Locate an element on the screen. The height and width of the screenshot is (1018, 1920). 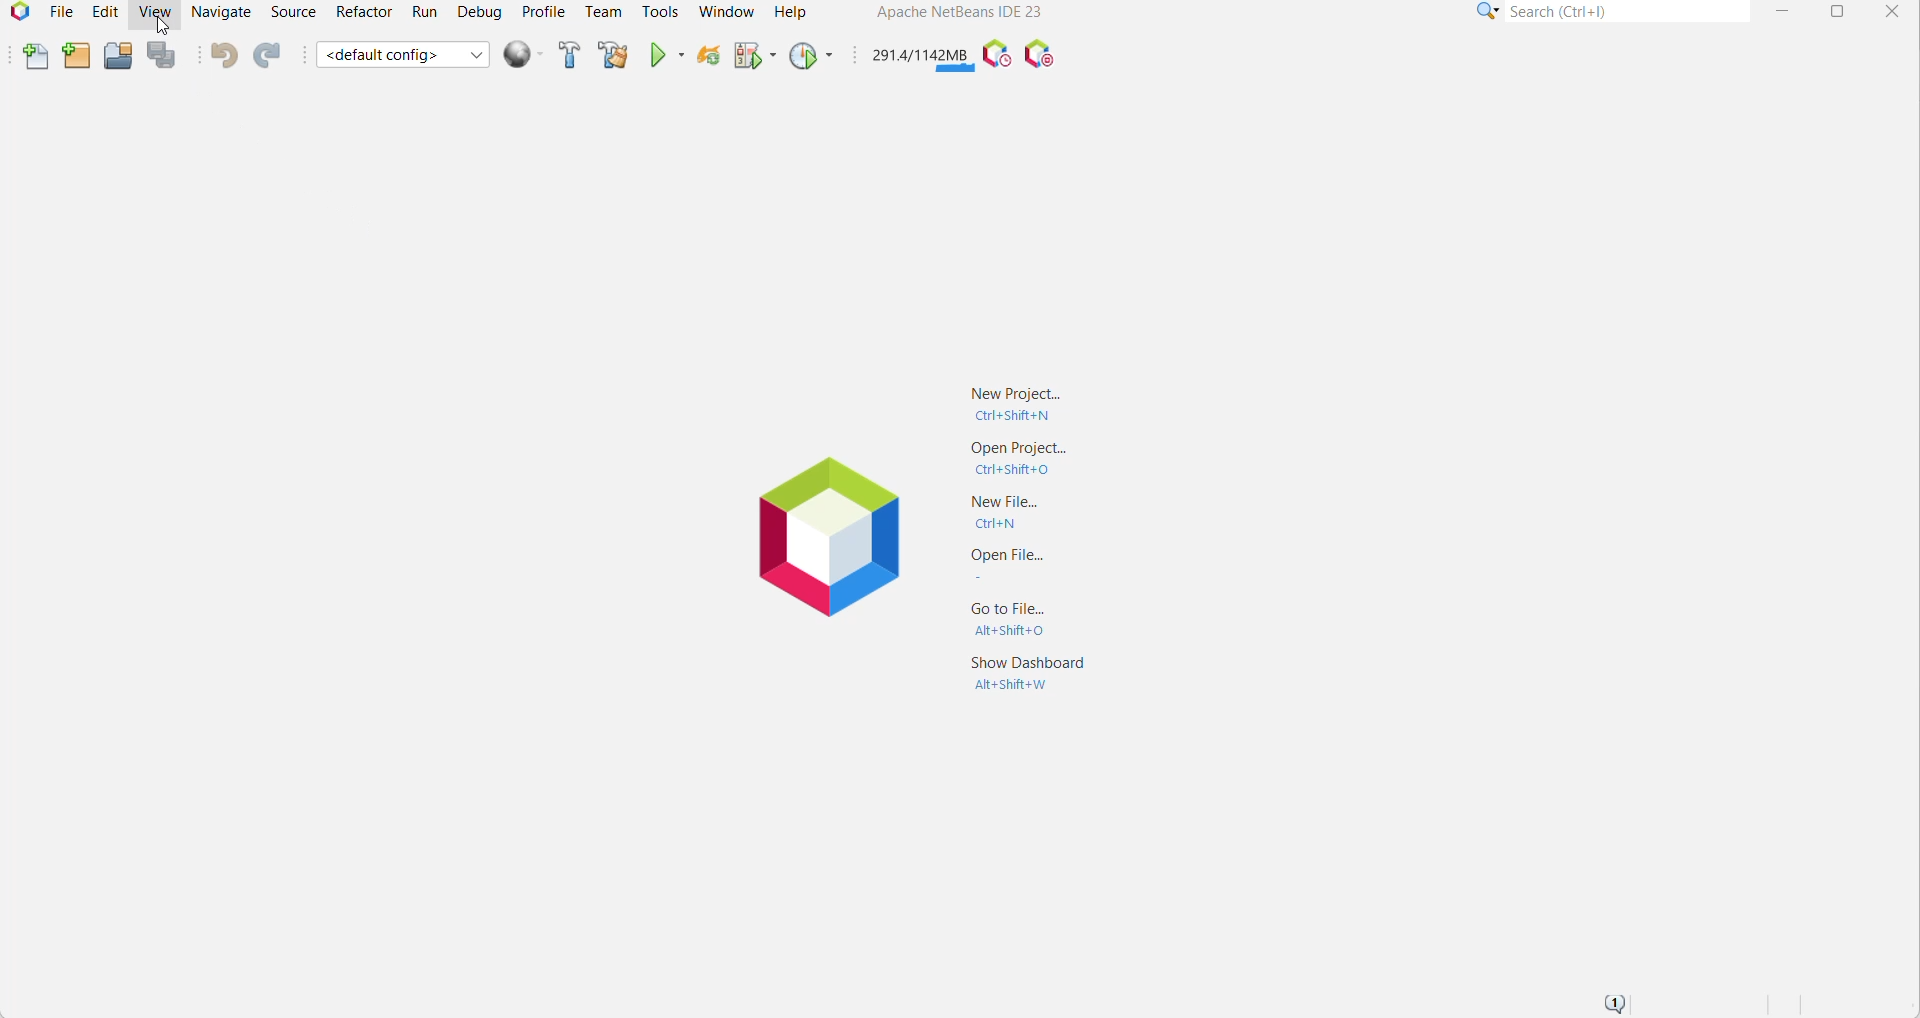
Help is located at coordinates (793, 12).